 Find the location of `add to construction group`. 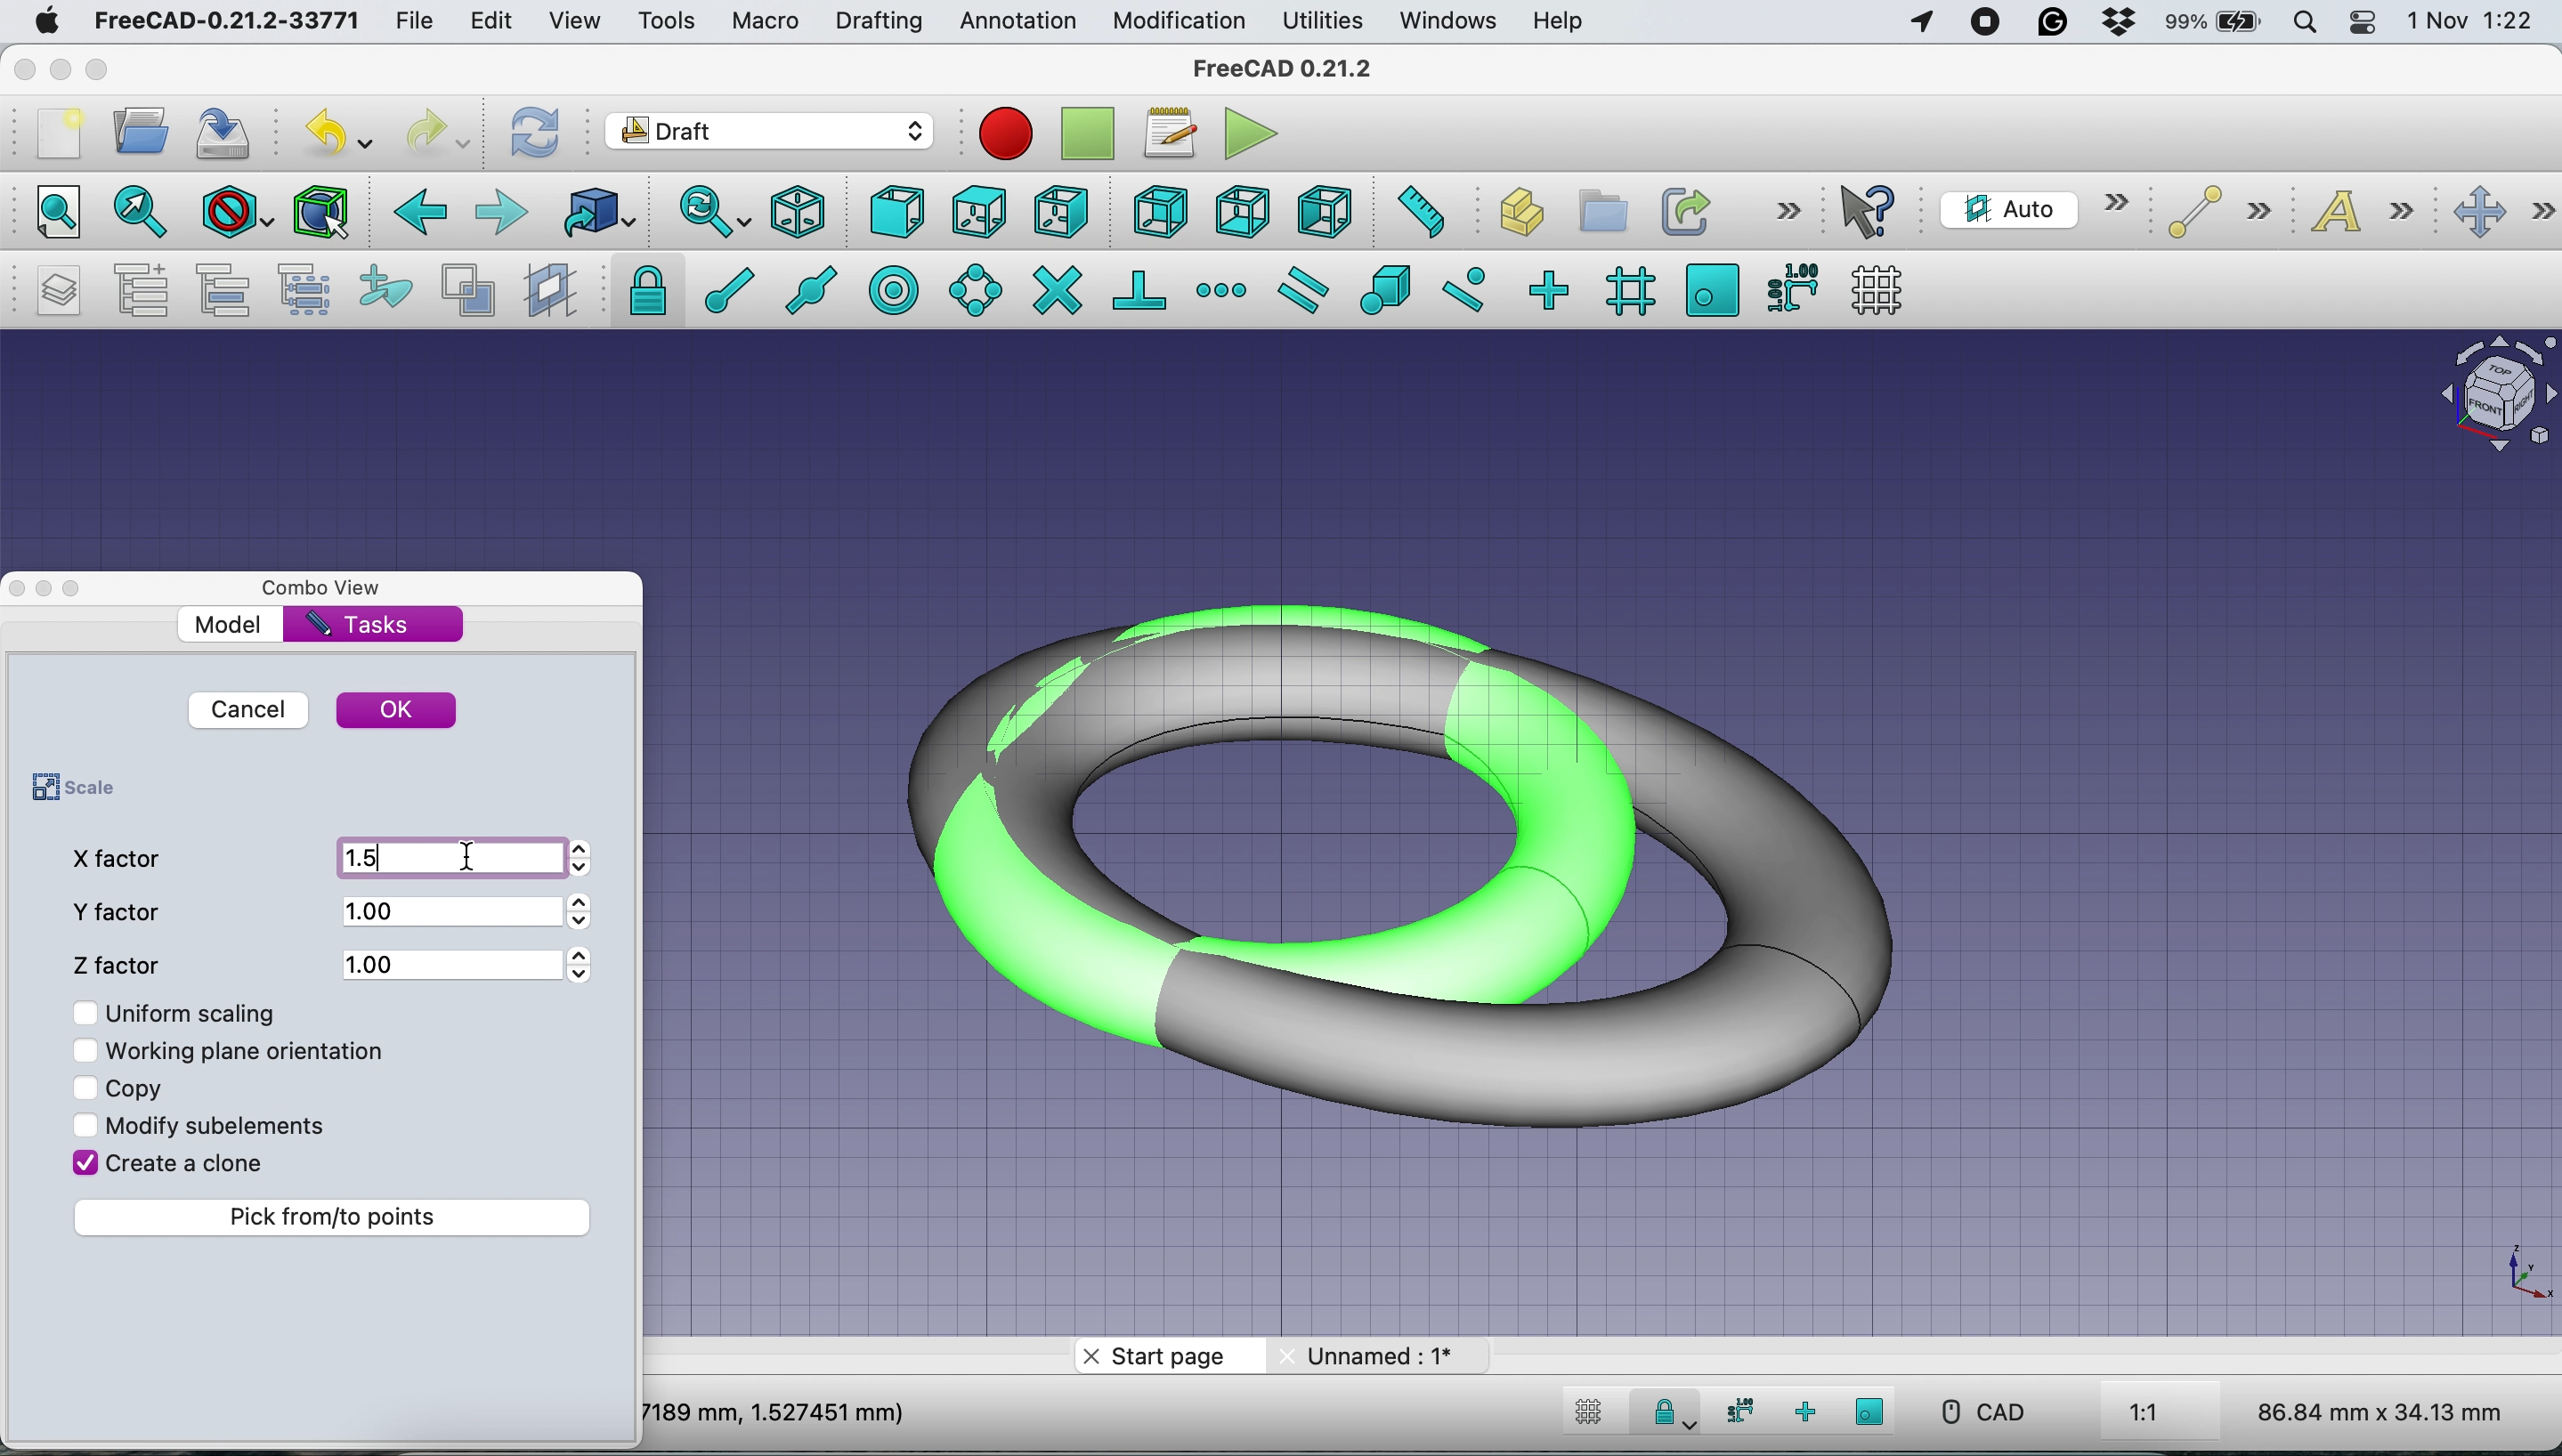

add to construction group is located at coordinates (378, 290).